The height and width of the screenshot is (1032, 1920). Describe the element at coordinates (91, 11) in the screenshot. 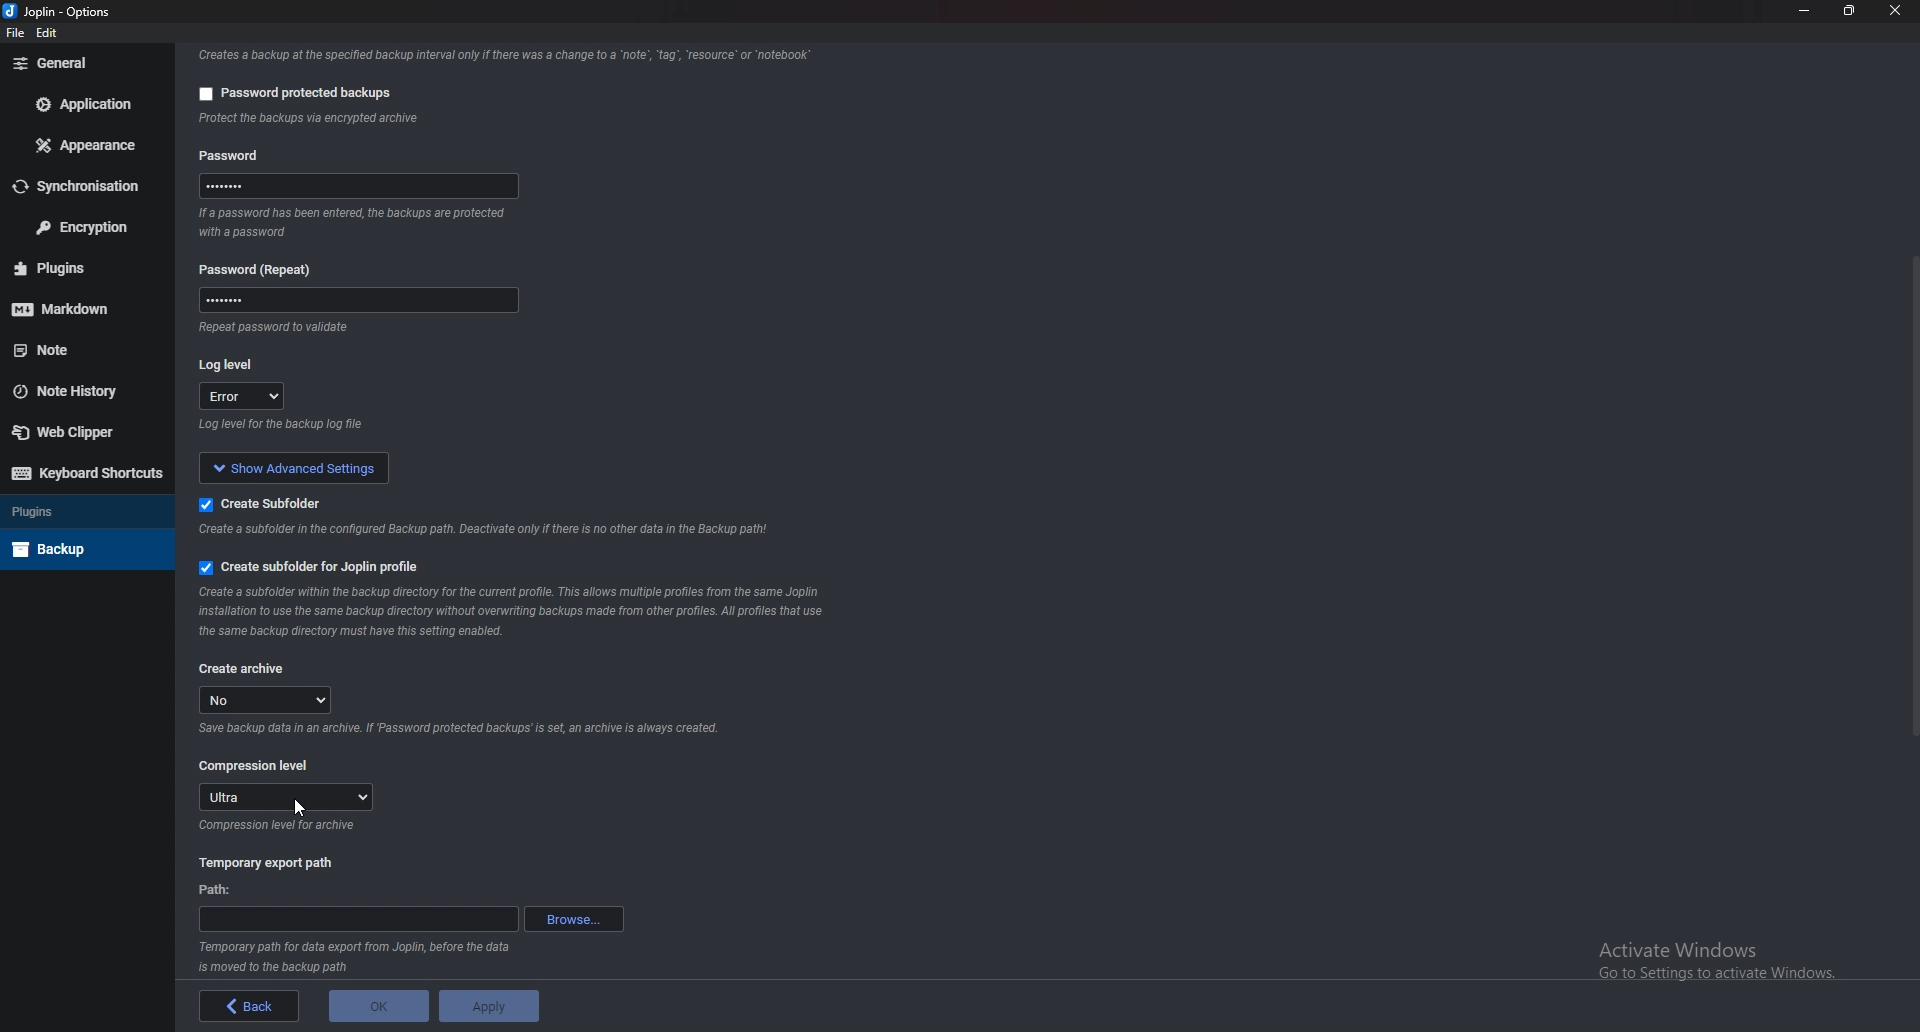

I see `options` at that location.